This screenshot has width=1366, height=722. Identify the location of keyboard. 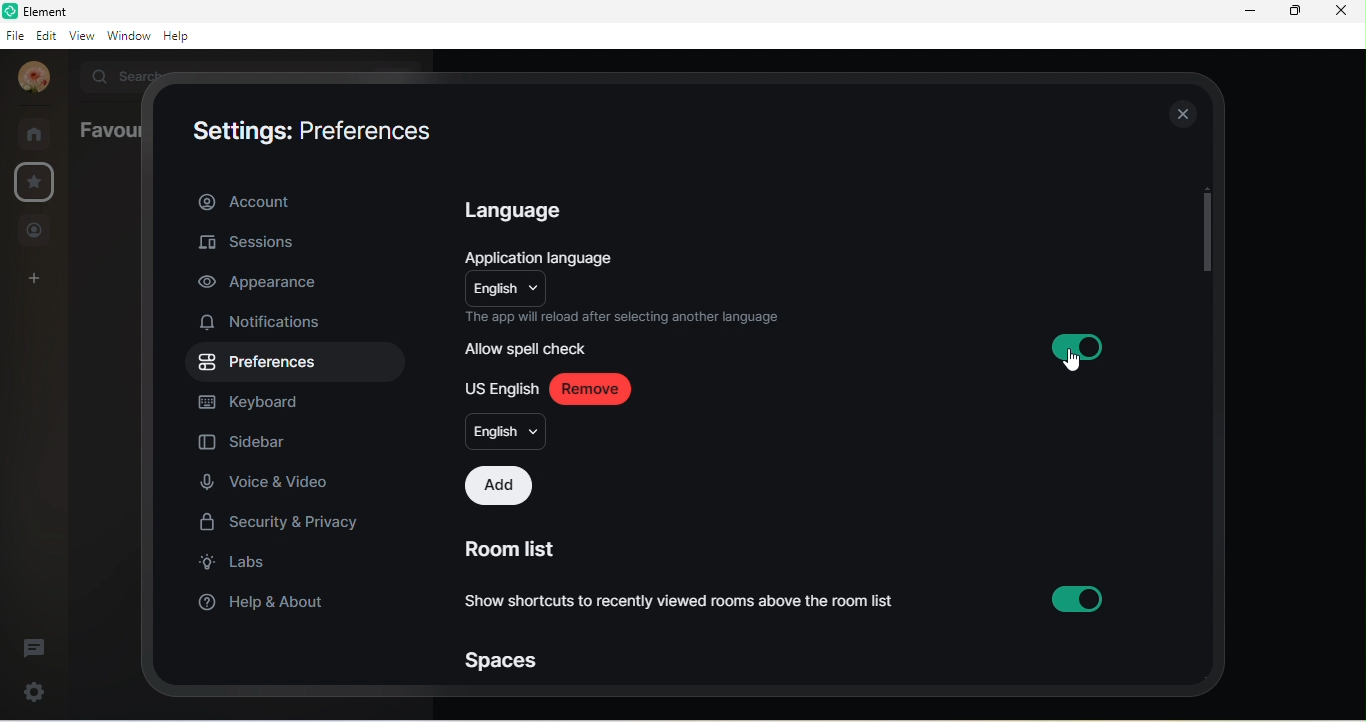
(253, 402).